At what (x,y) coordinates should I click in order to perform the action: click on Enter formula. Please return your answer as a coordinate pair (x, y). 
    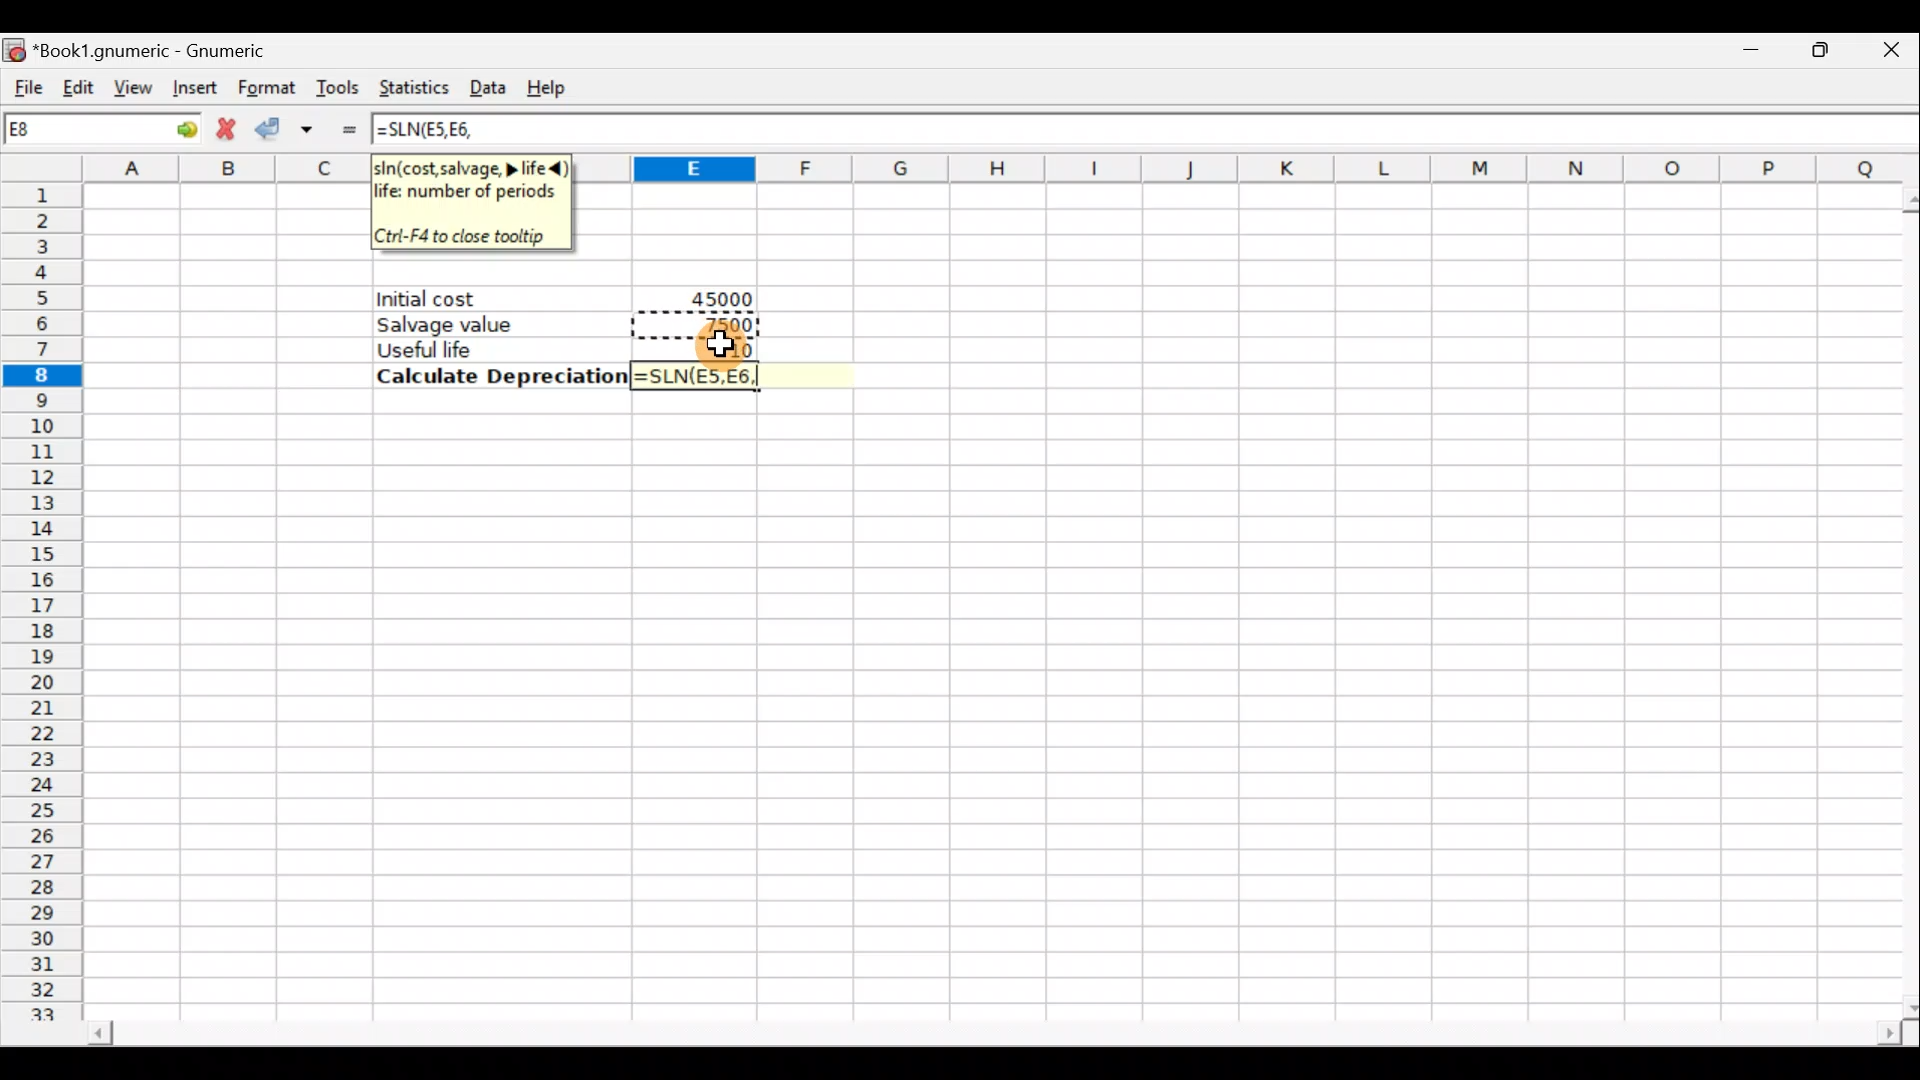
    Looking at the image, I should click on (348, 128).